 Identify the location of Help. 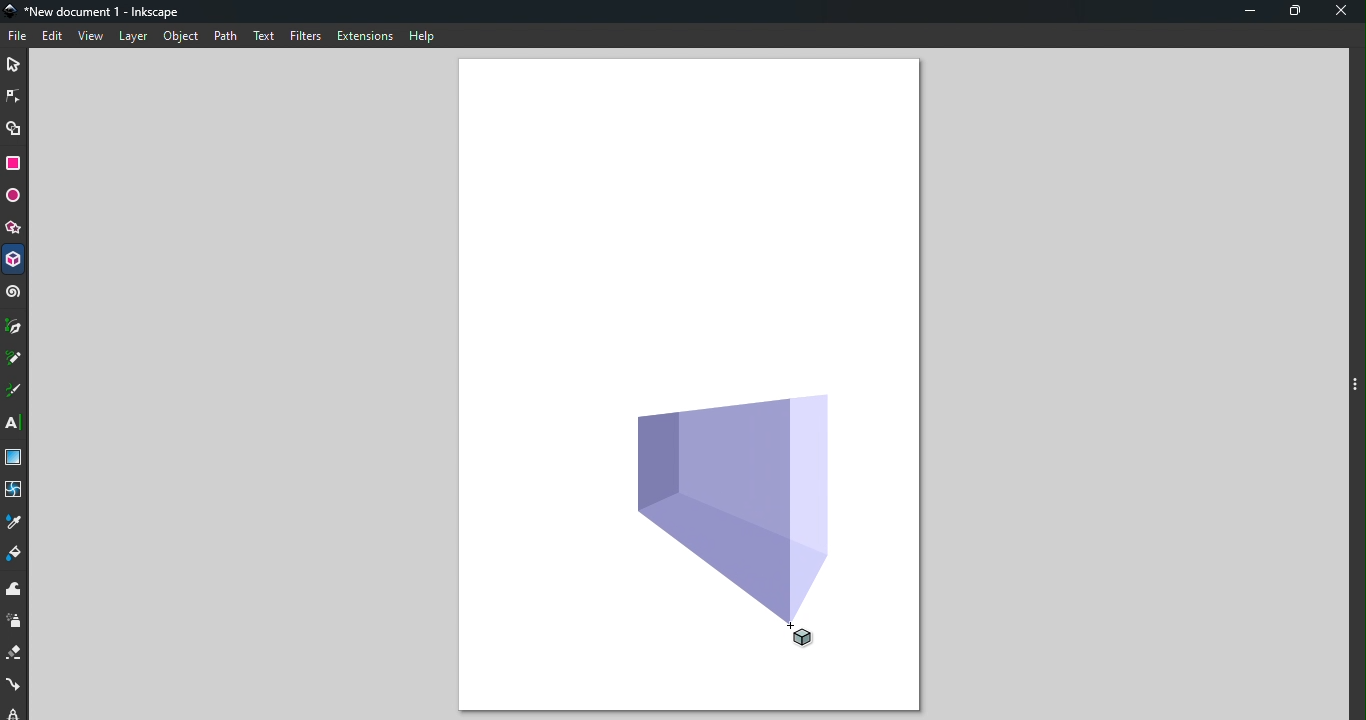
(423, 36).